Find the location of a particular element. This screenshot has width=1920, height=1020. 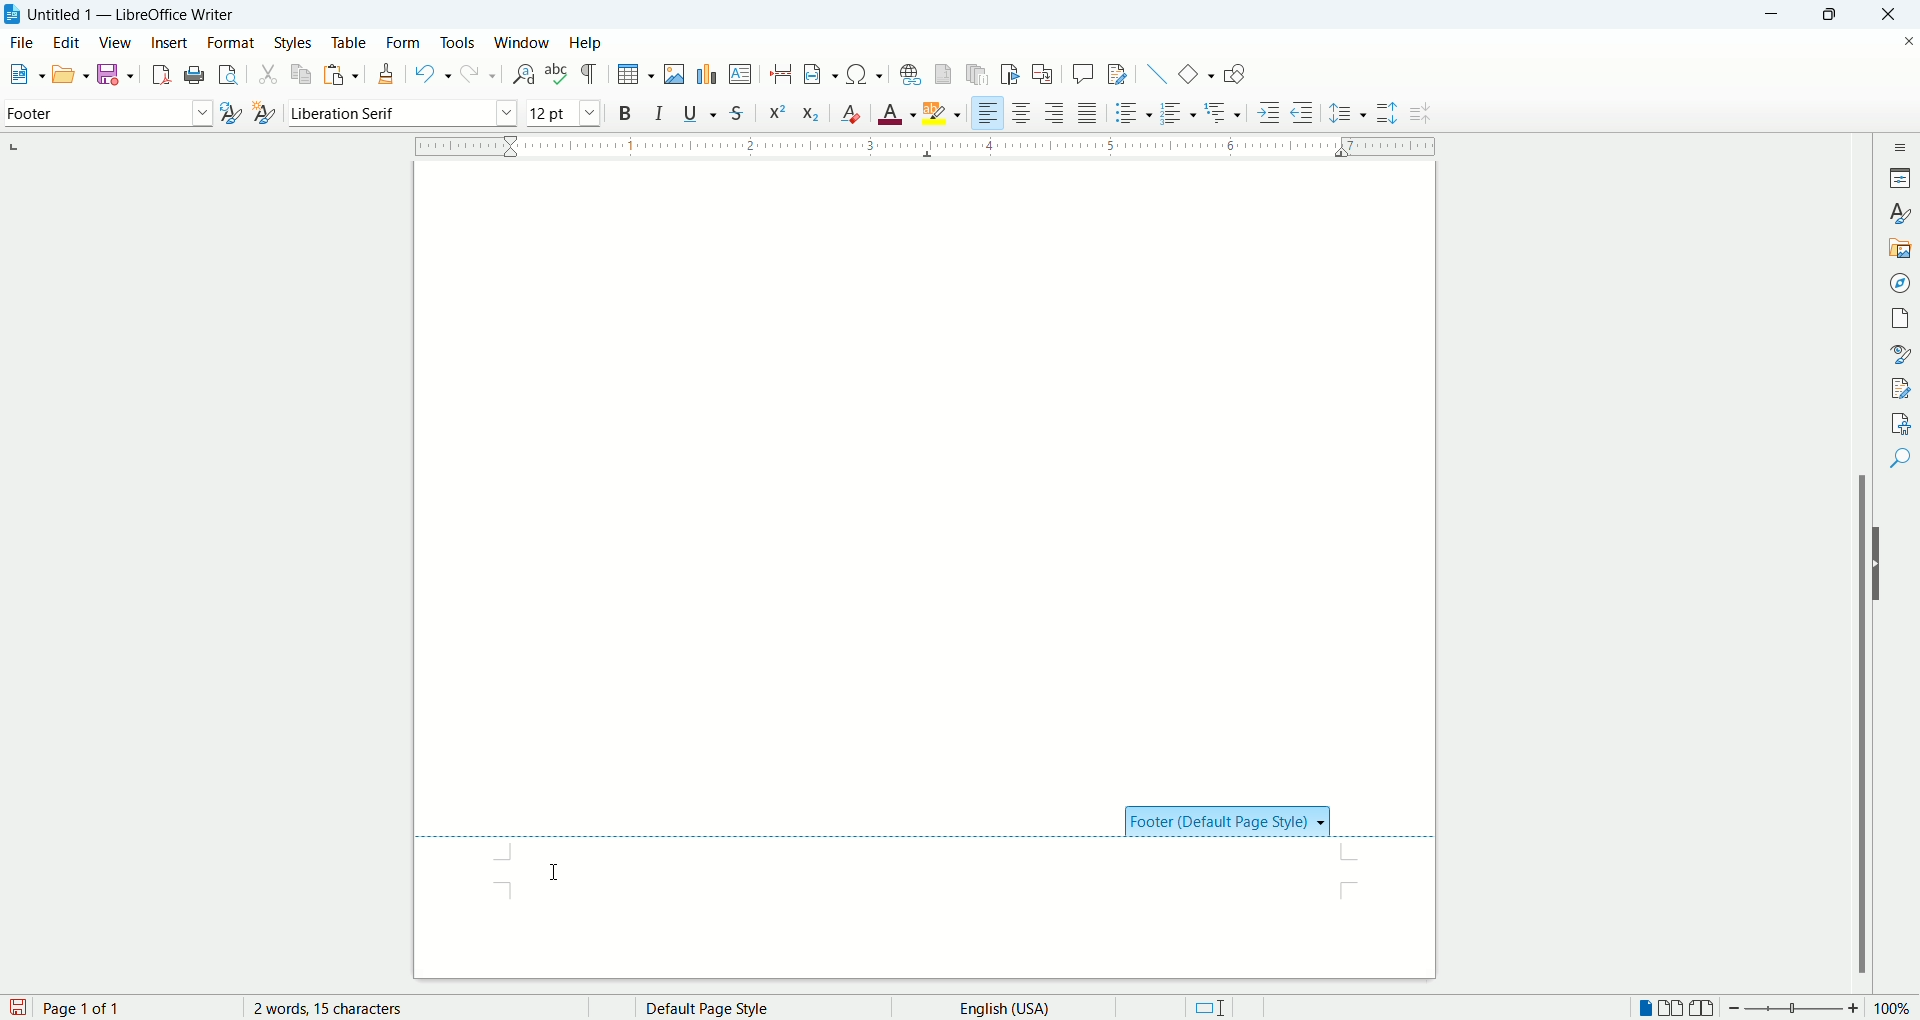

close is located at coordinates (1895, 14).